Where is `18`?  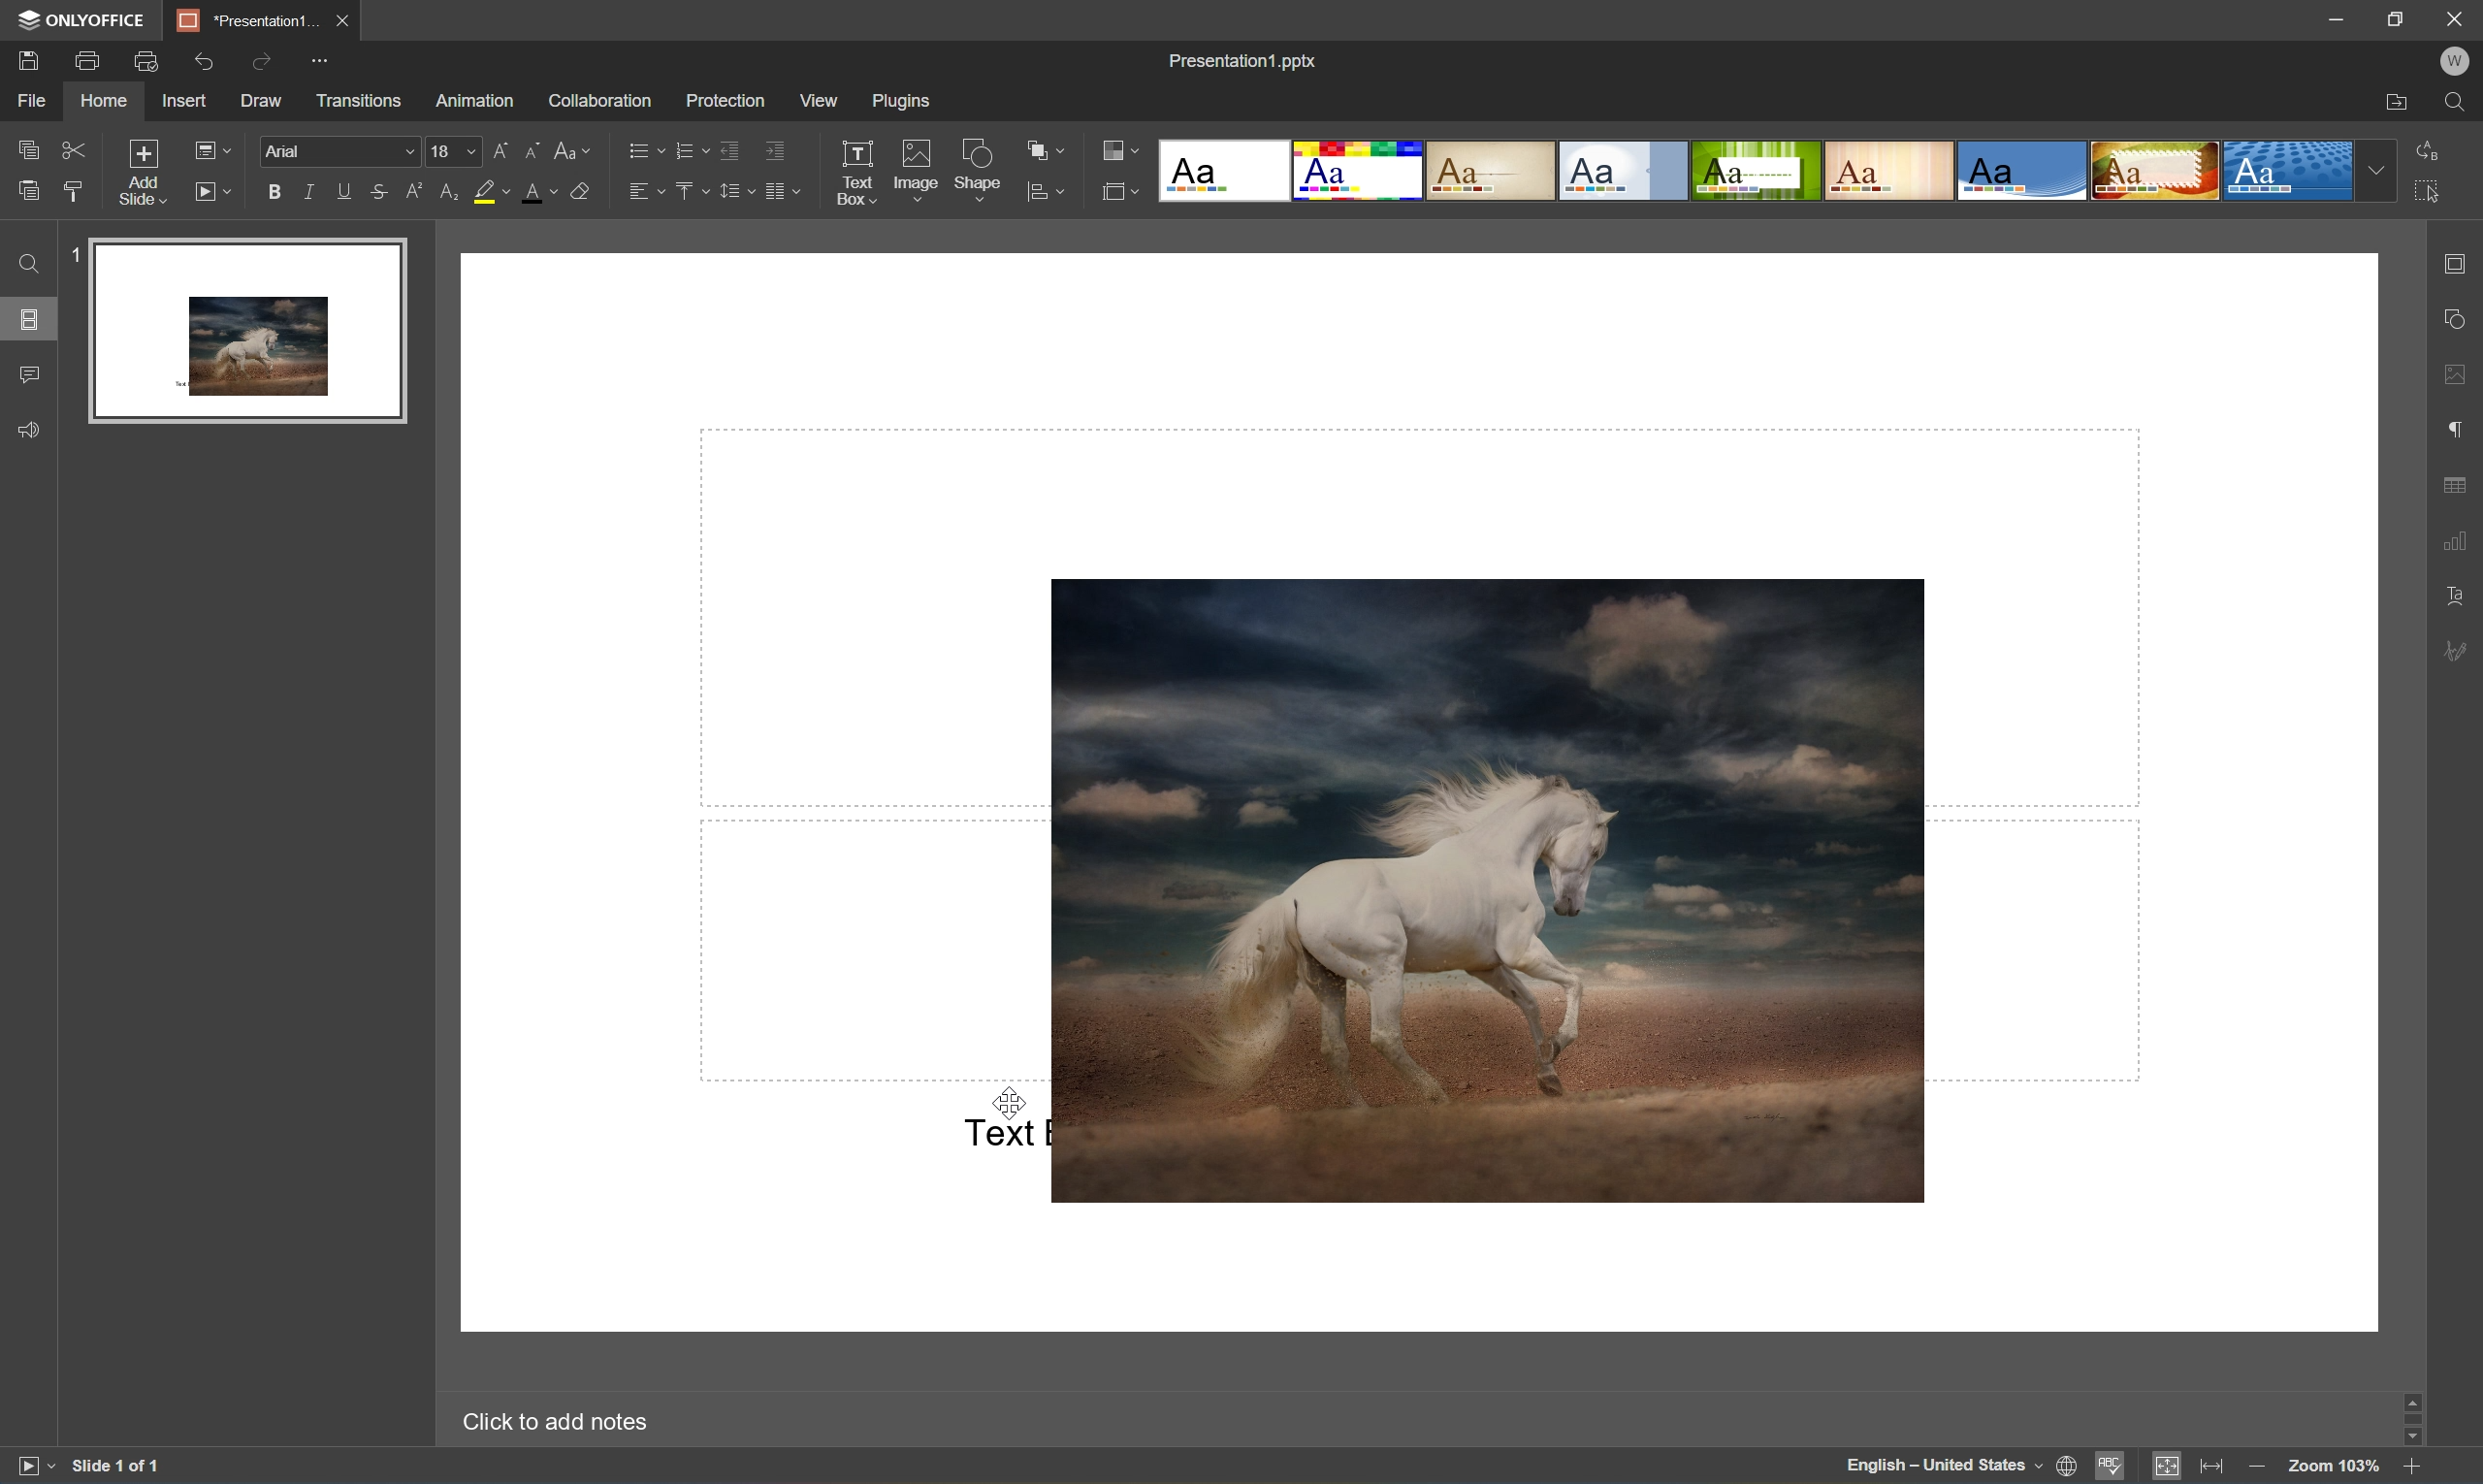 18 is located at coordinates (453, 152).